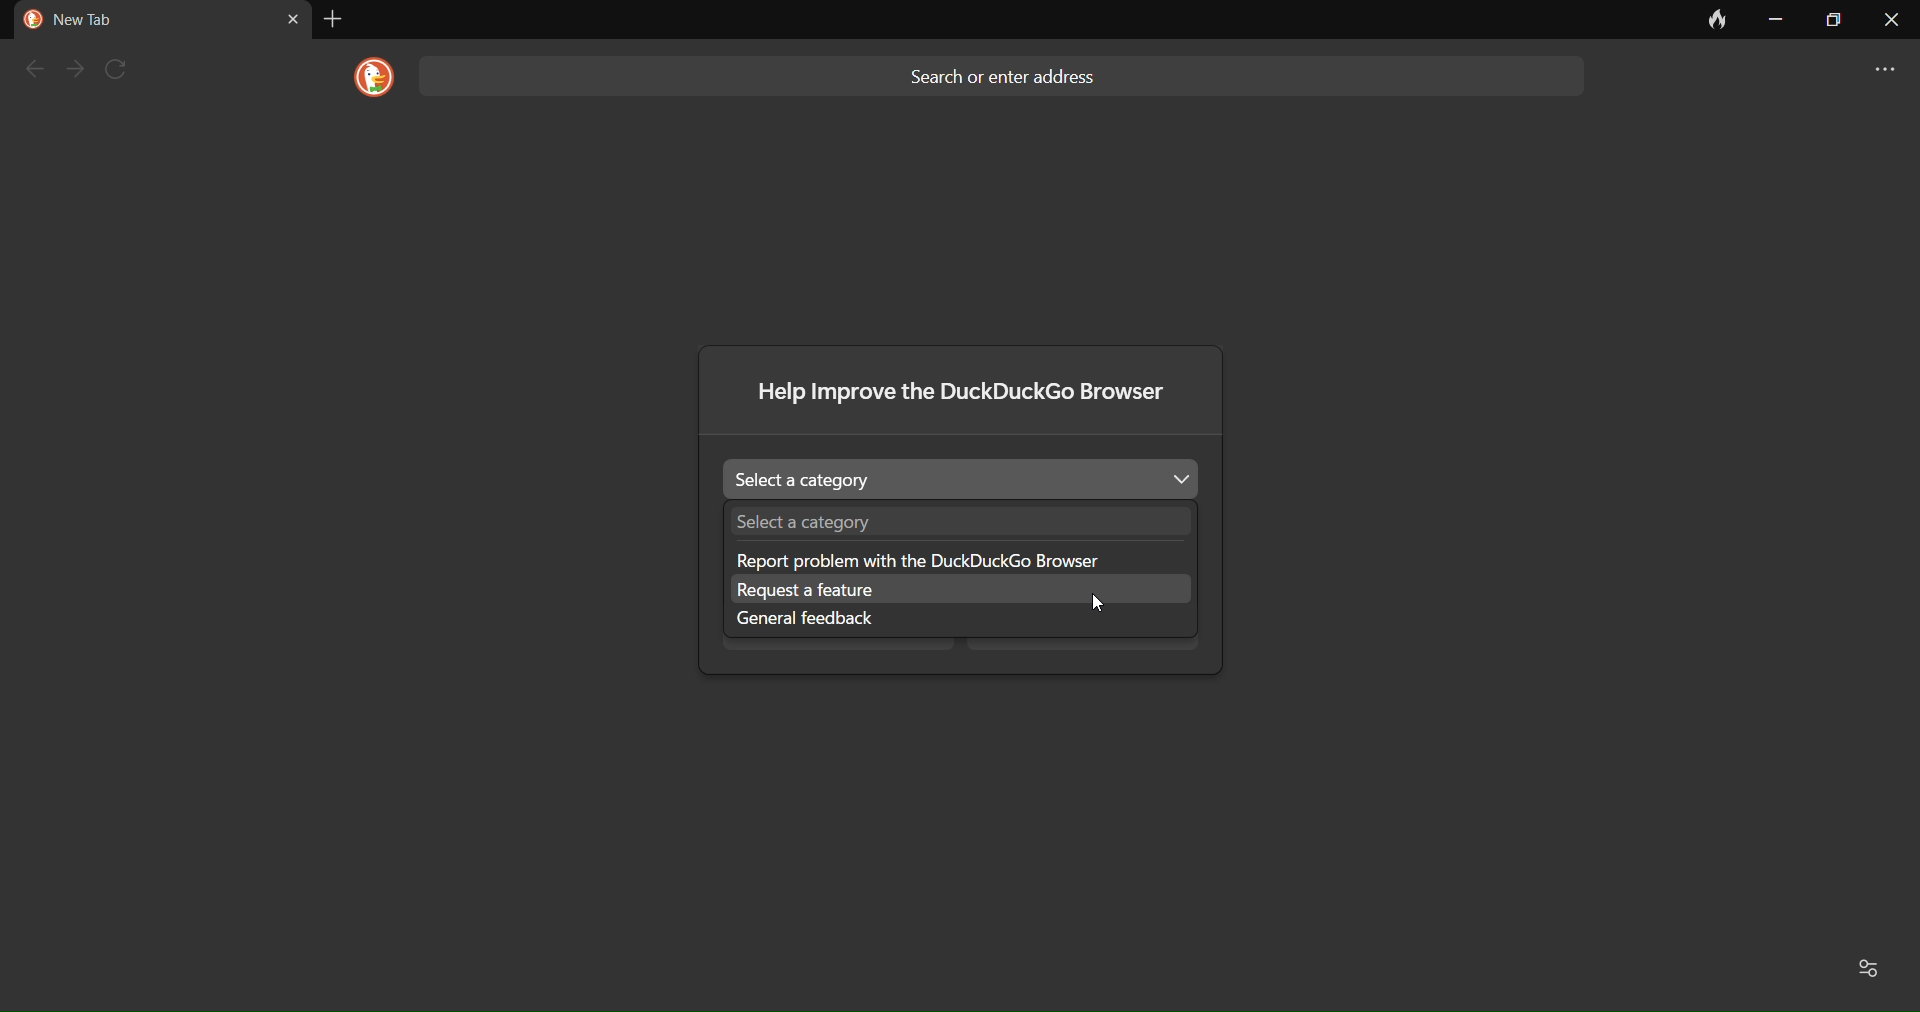 The width and height of the screenshot is (1920, 1012). I want to click on refresh, so click(124, 69).